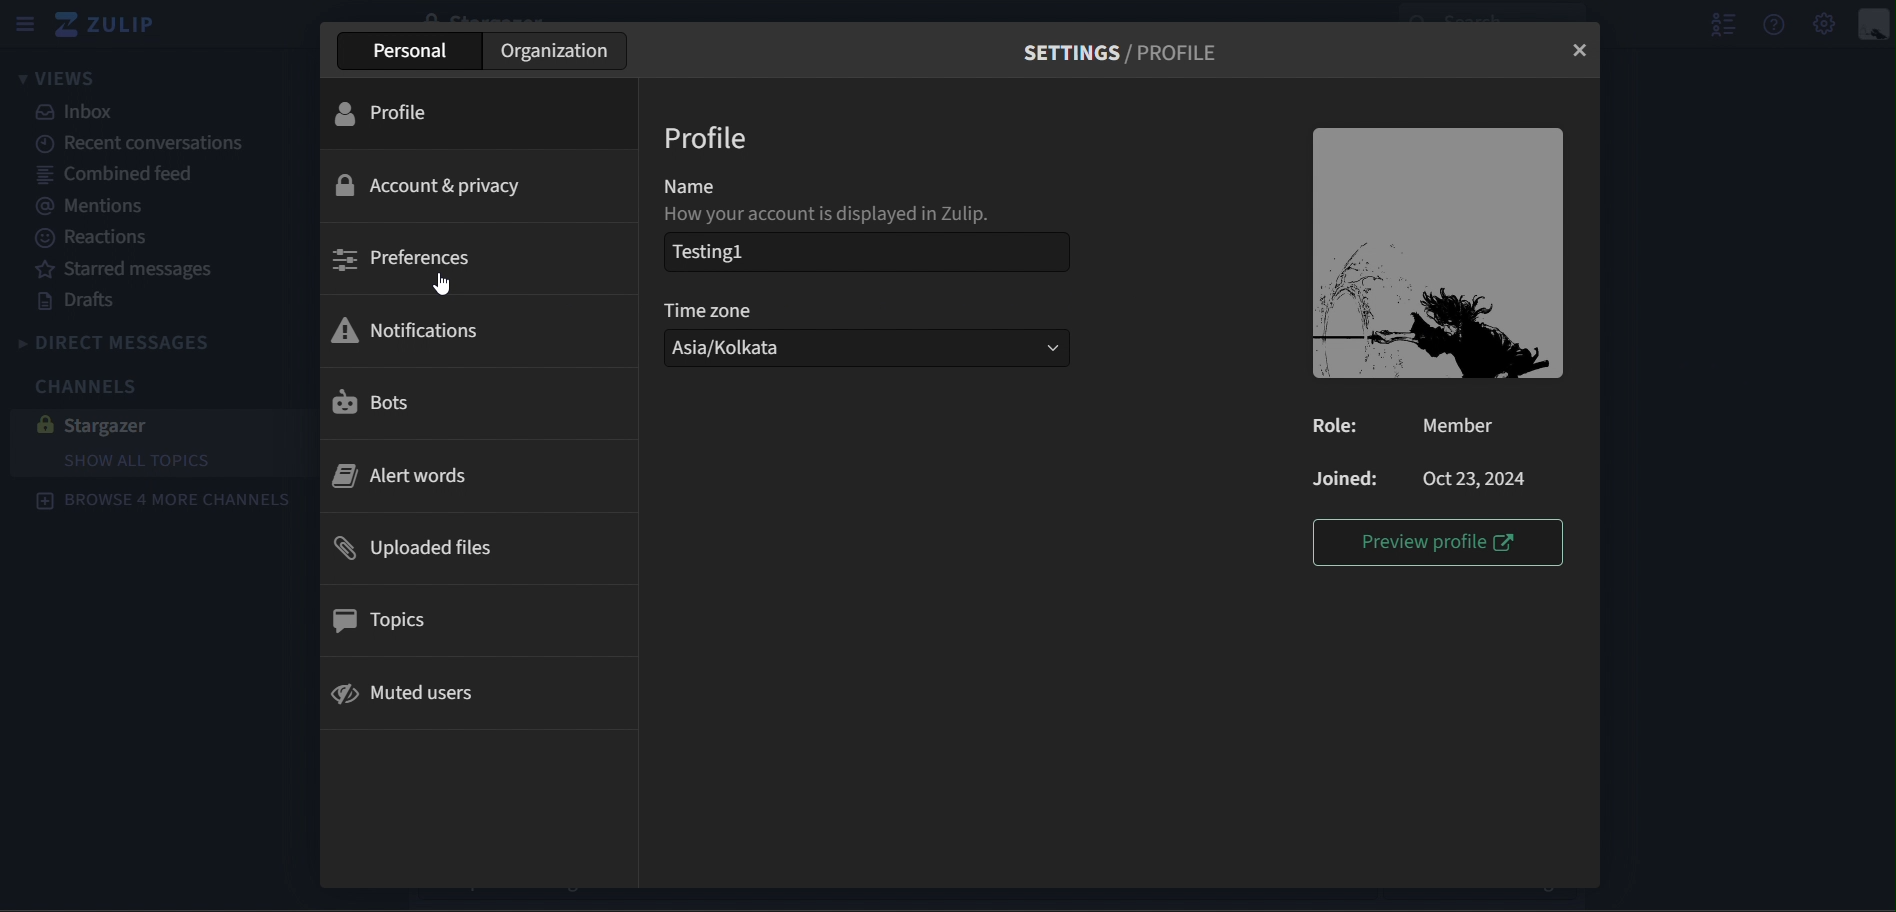 This screenshot has height=912, width=1896. Describe the element at coordinates (404, 259) in the screenshot. I see `preferences` at that location.